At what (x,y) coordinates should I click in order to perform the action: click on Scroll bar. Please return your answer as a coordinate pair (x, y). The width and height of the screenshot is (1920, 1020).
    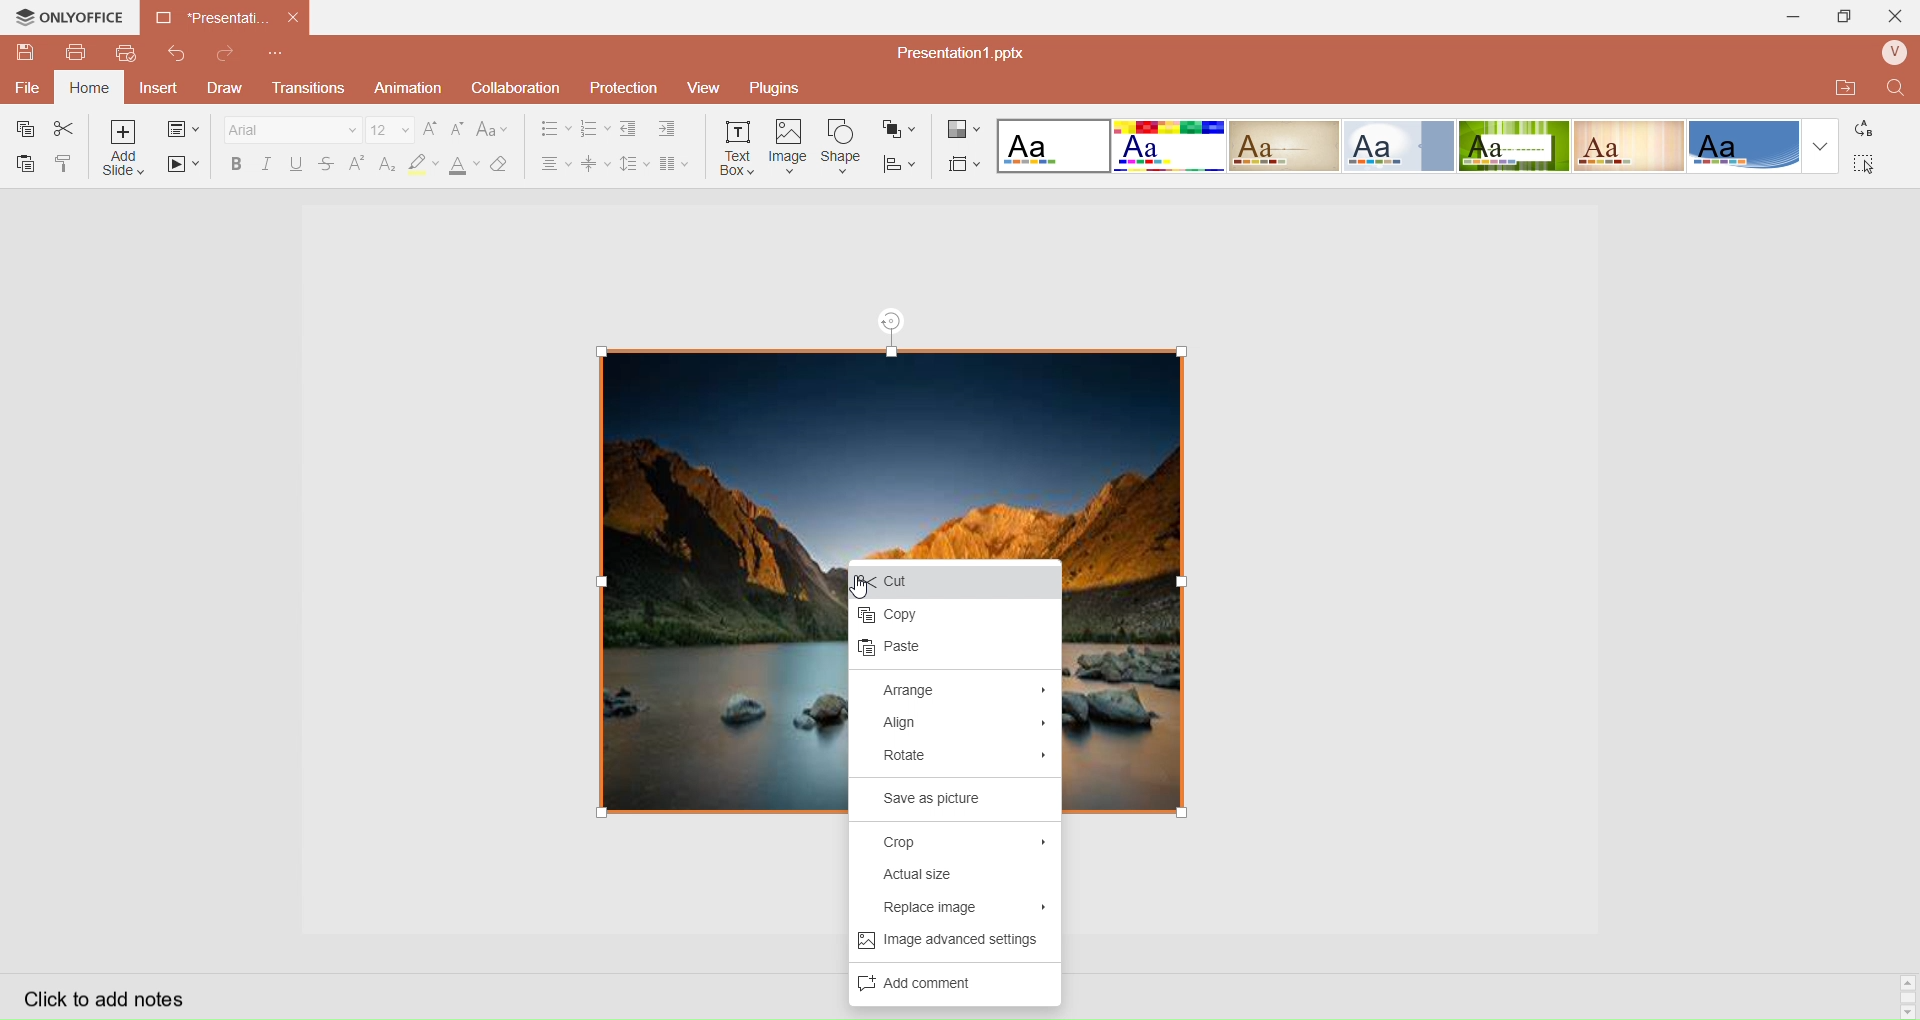
    Looking at the image, I should click on (1907, 997).